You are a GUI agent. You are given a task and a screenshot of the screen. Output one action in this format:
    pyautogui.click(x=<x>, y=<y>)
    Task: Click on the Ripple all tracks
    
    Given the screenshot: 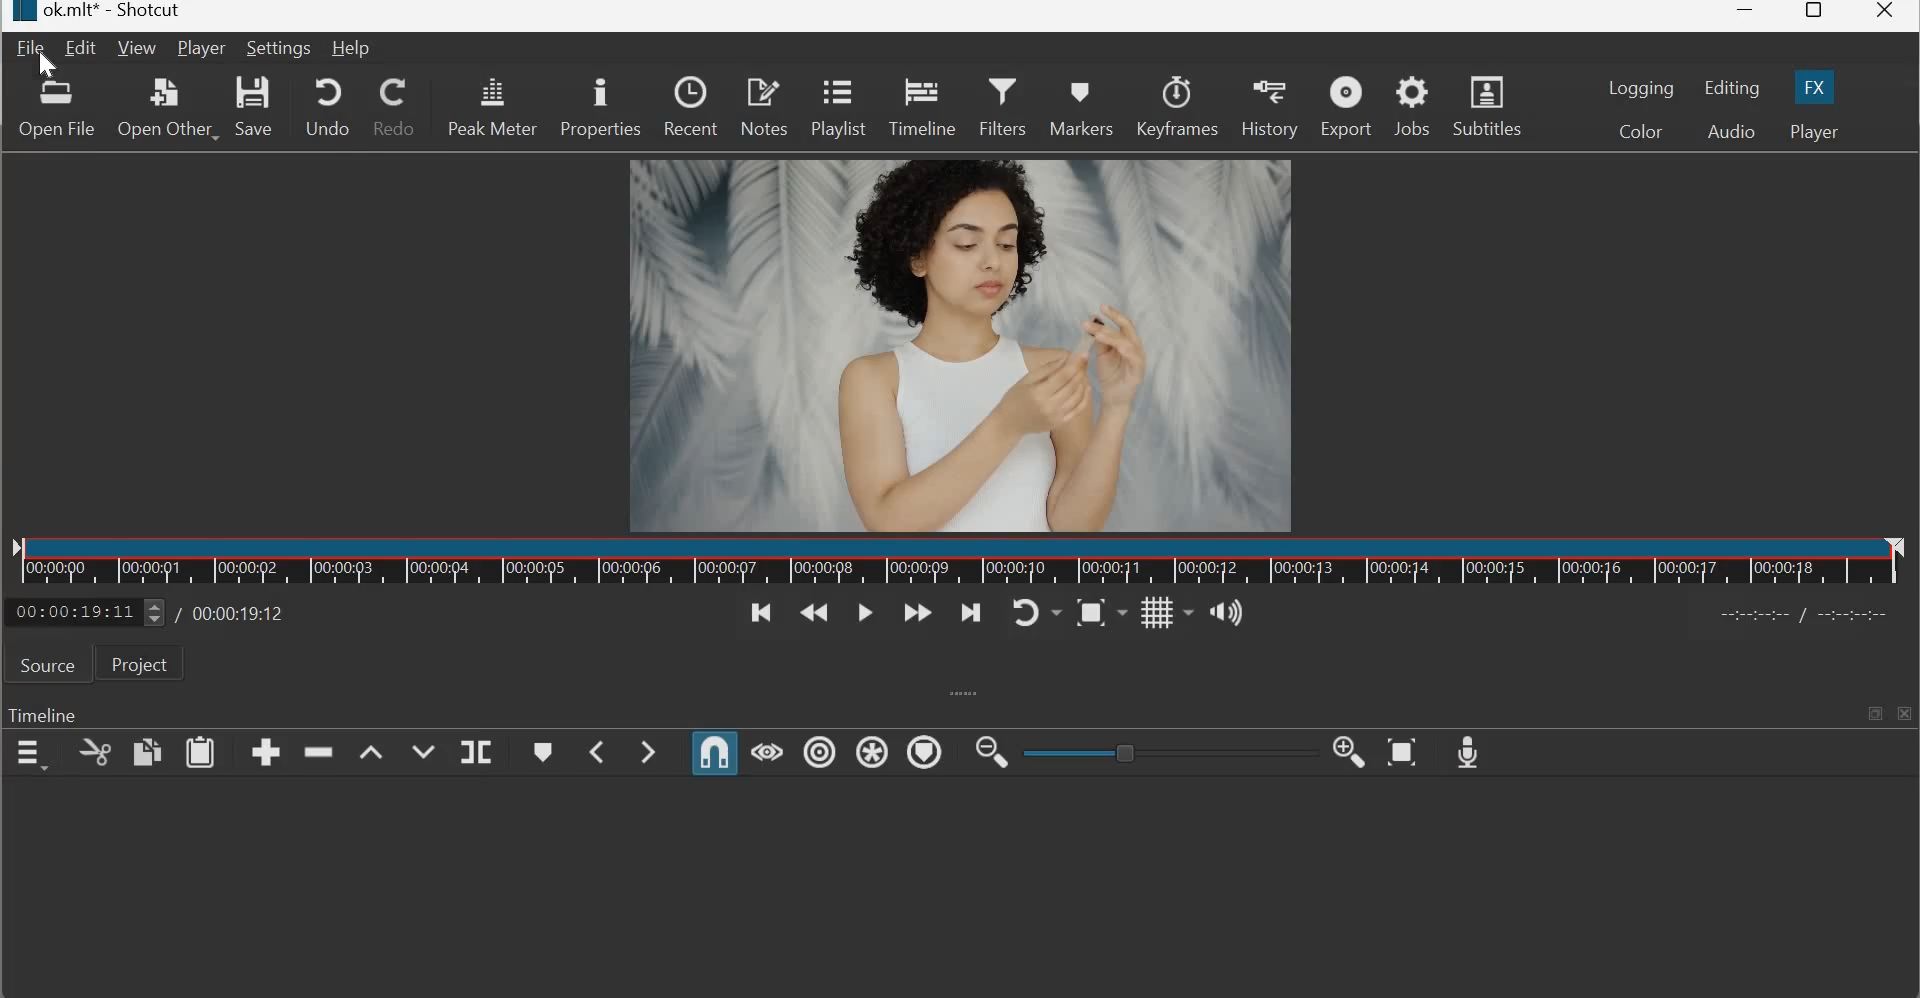 What is the action you would take?
    pyautogui.click(x=872, y=751)
    